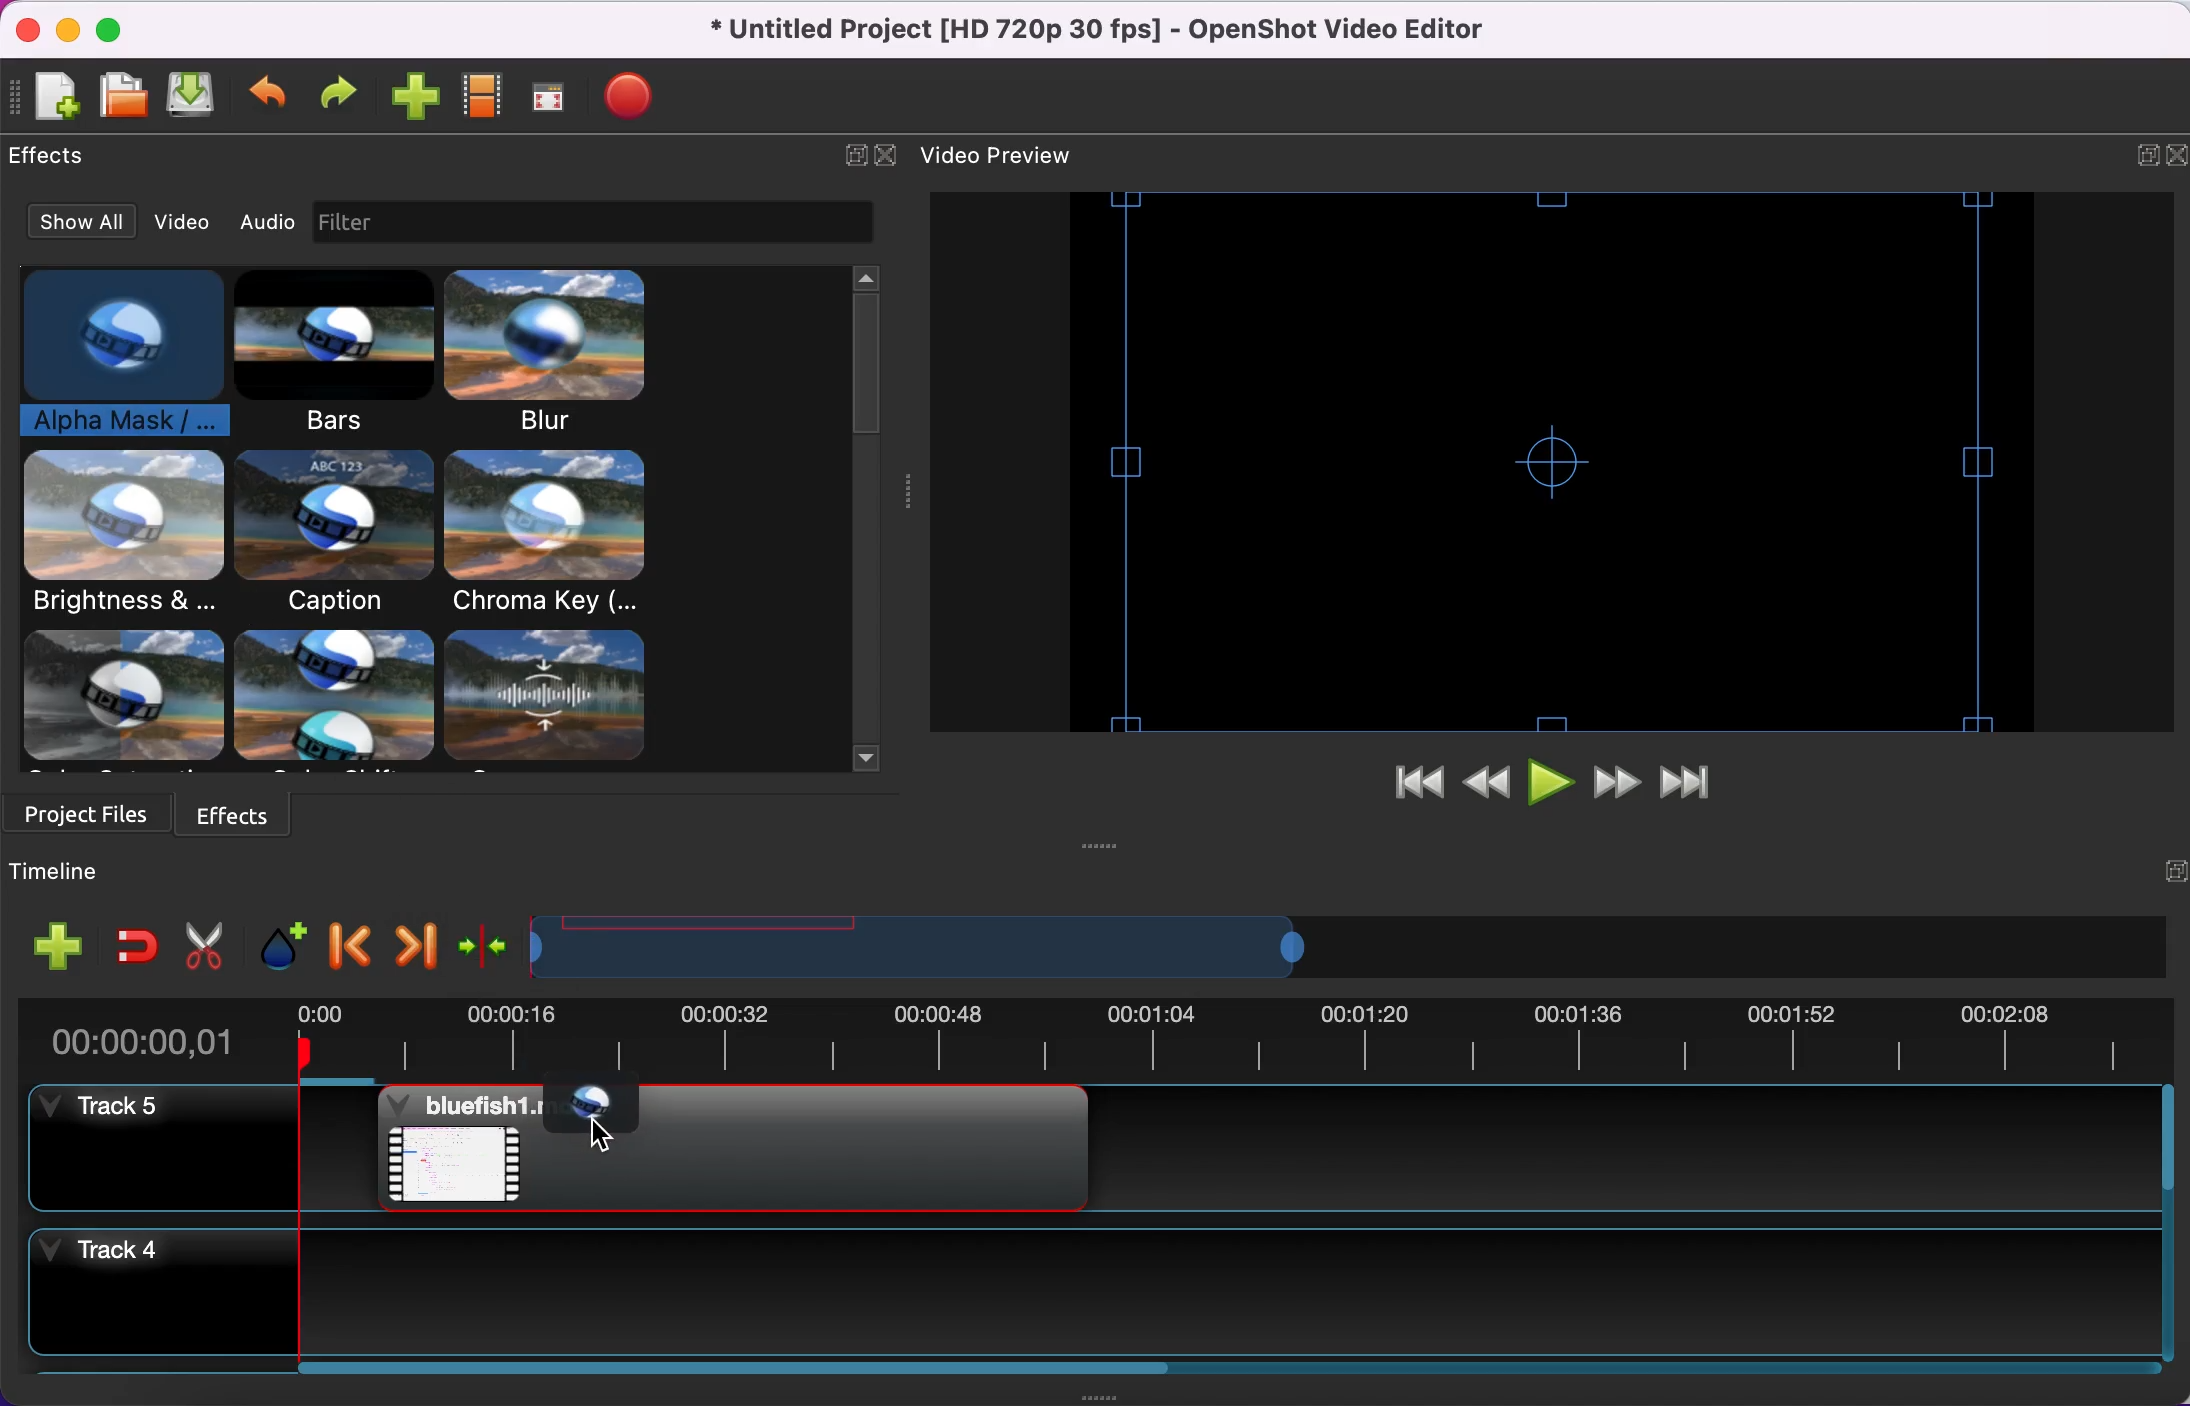 This screenshot has width=2190, height=1406. What do you see at coordinates (183, 221) in the screenshot?
I see `video` at bounding box center [183, 221].